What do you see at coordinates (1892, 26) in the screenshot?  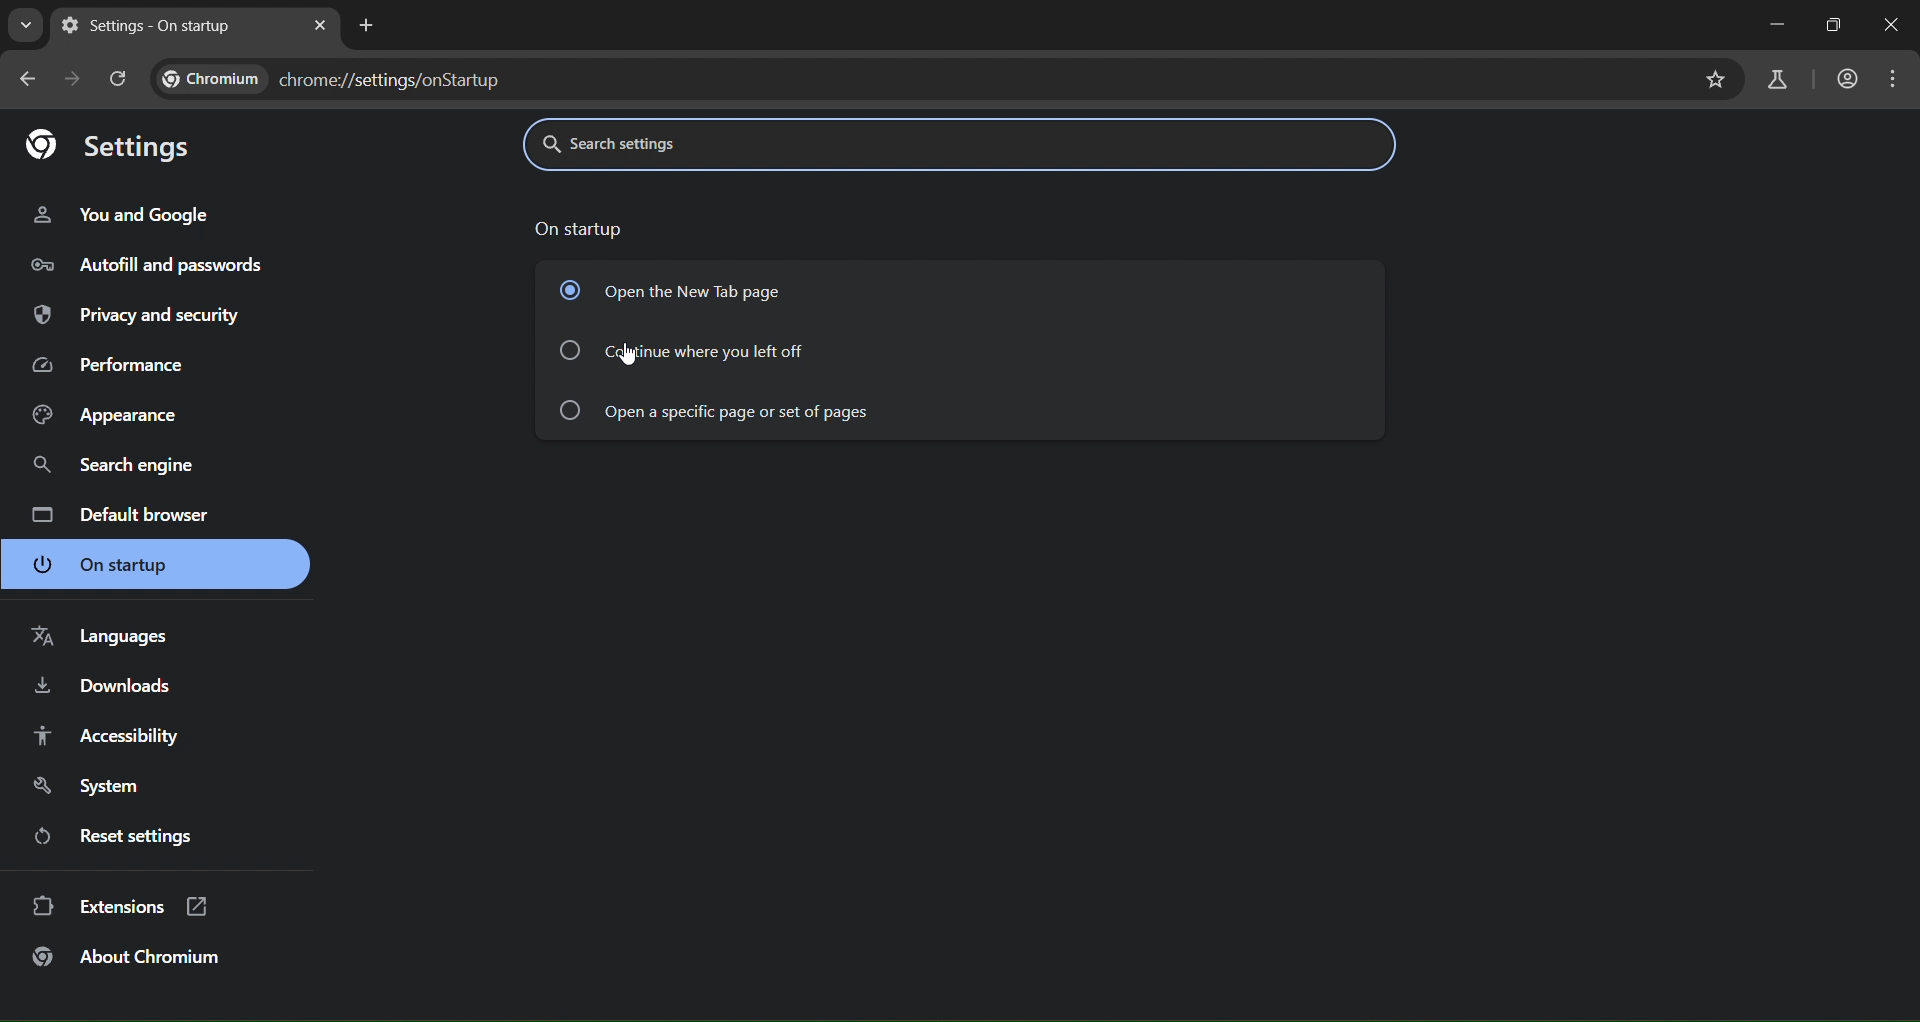 I see `close` at bounding box center [1892, 26].